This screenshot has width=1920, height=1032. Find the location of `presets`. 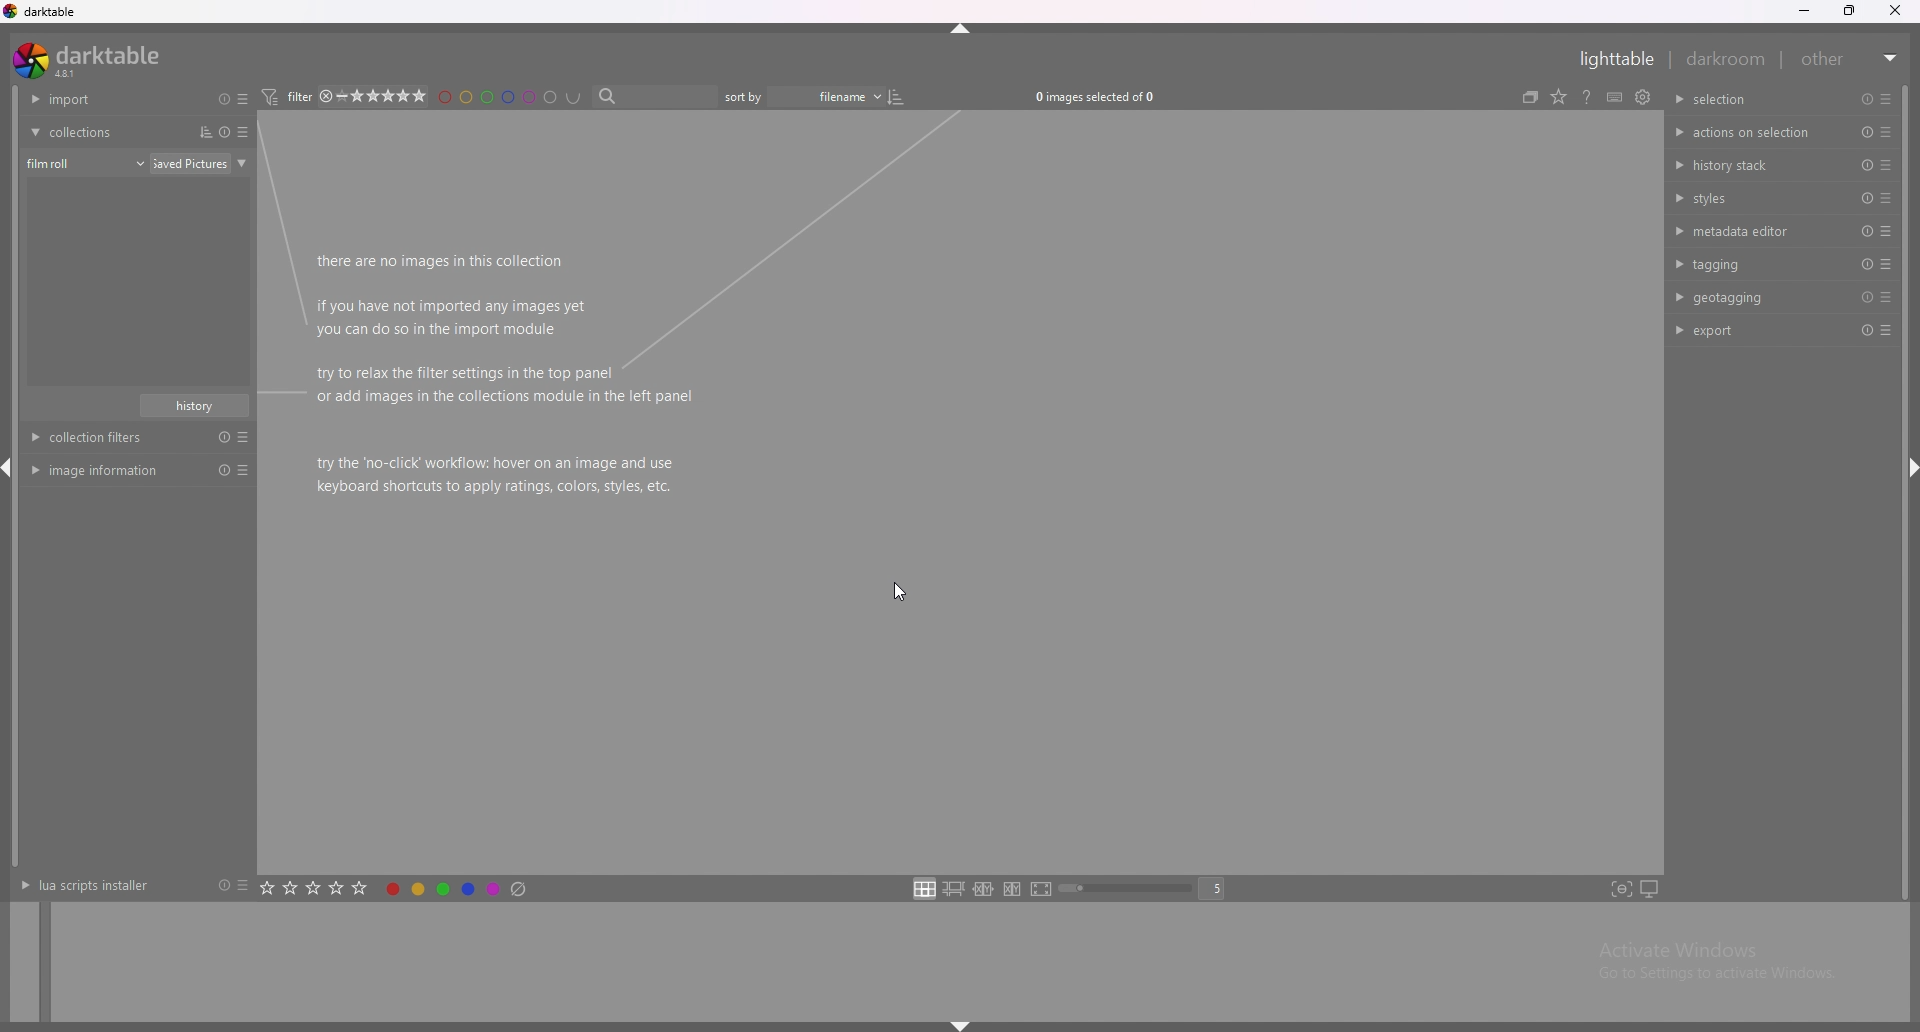

presets is located at coordinates (1886, 298).